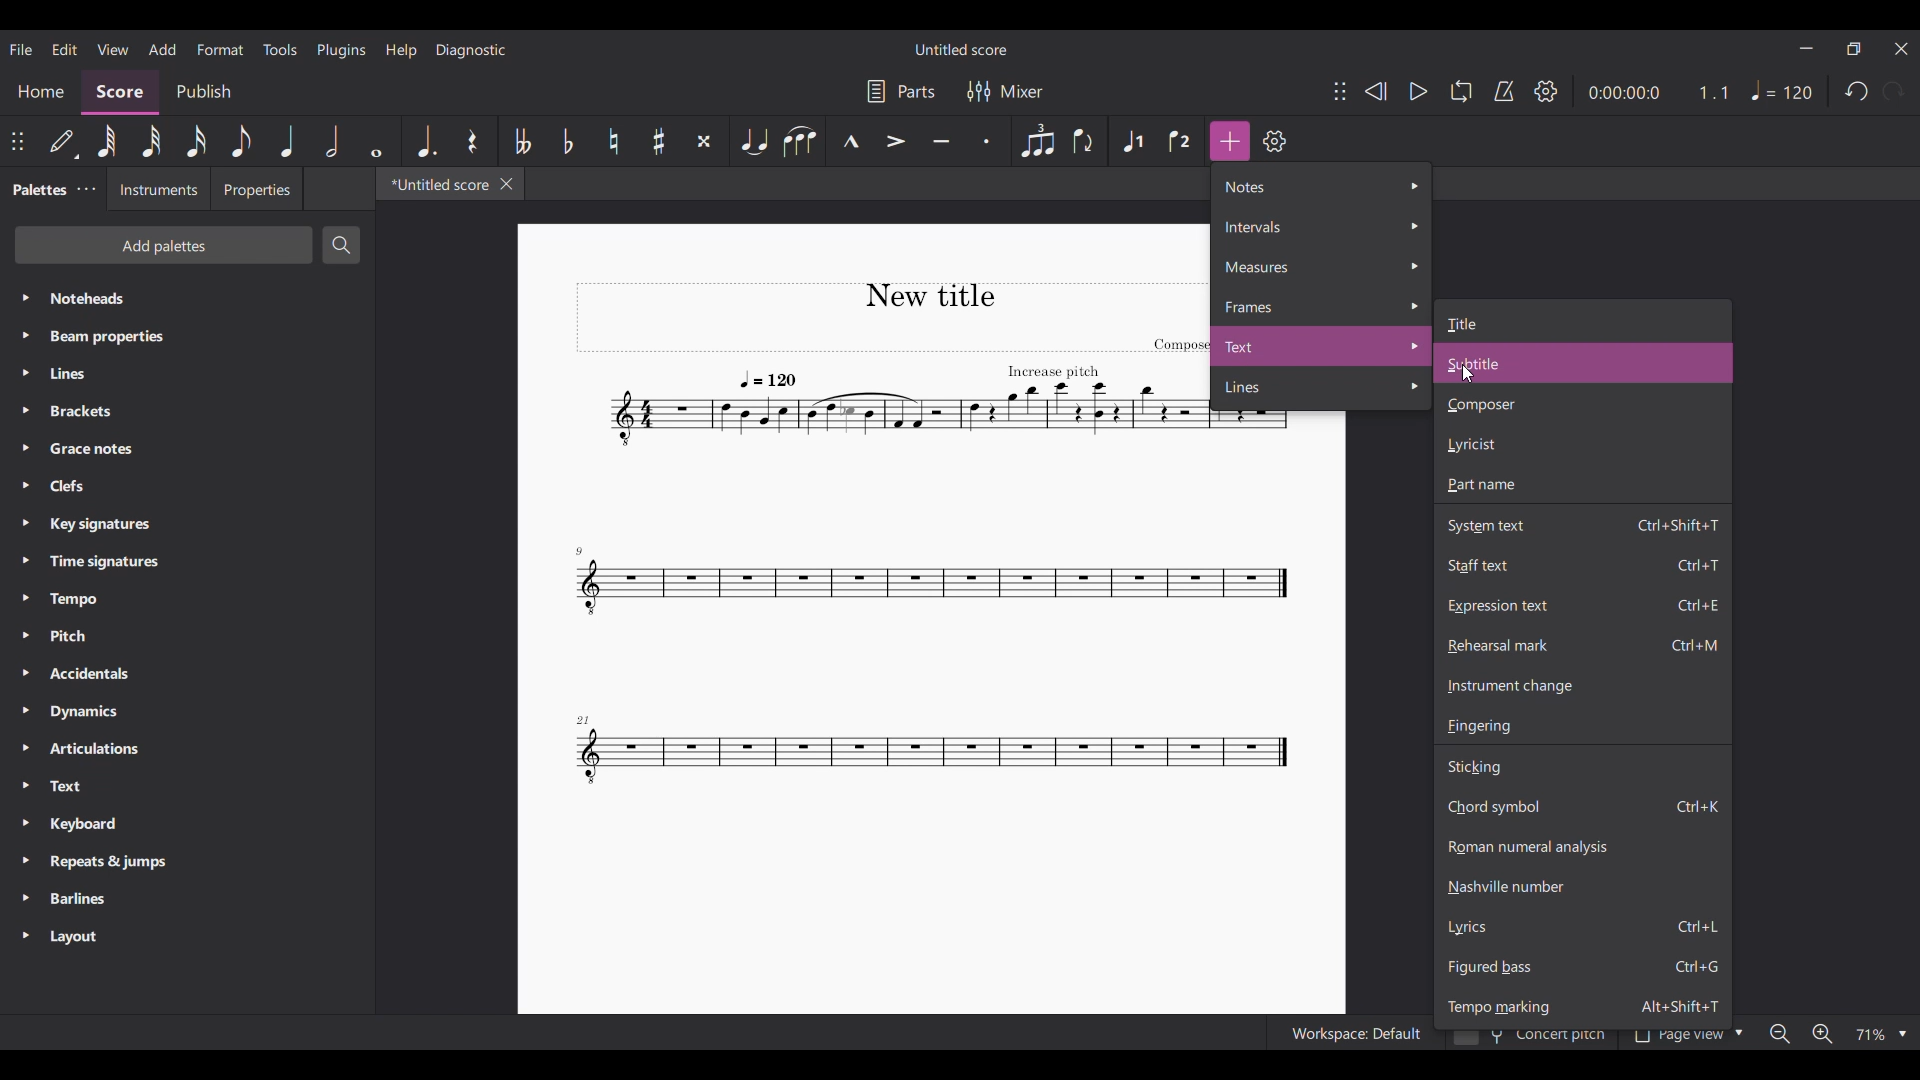  Describe the element at coordinates (187, 899) in the screenshot. I see `Barlines` at that location.